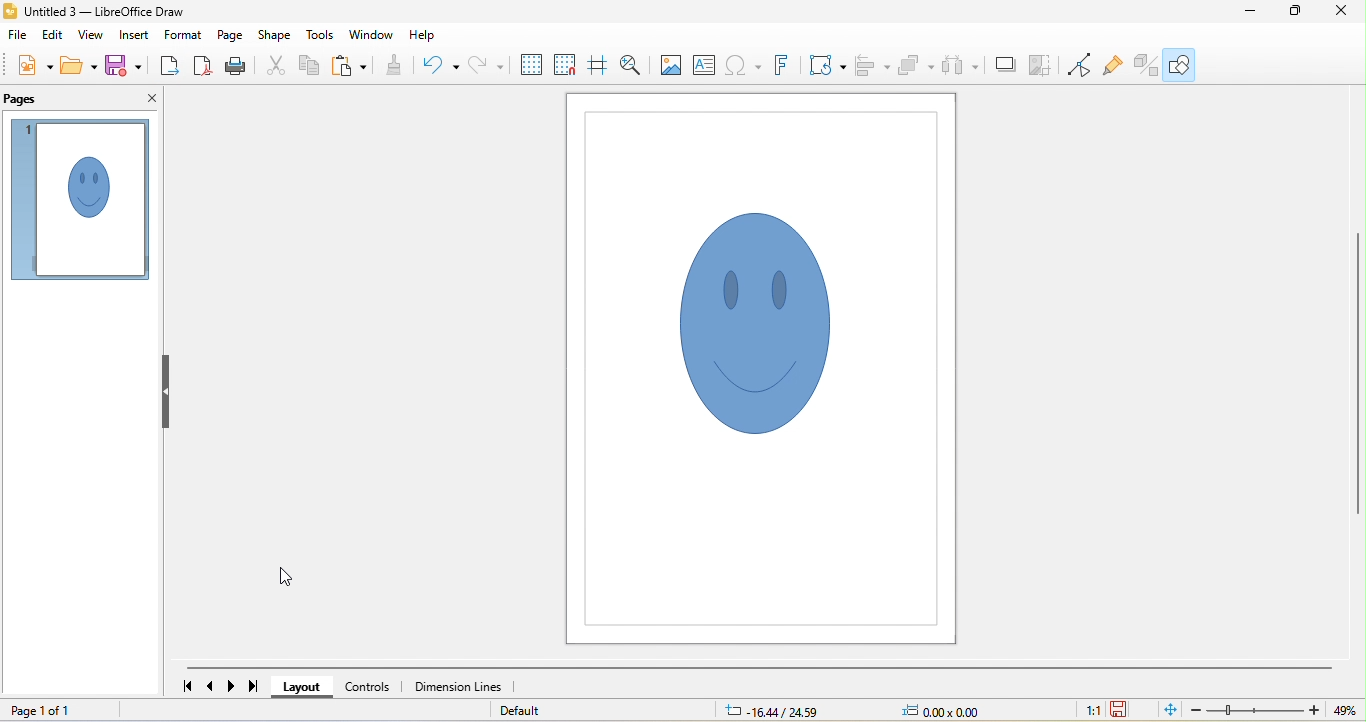  Describe the element at coordinates (781, 67) in the screenshot. I see `font work text` at that location.